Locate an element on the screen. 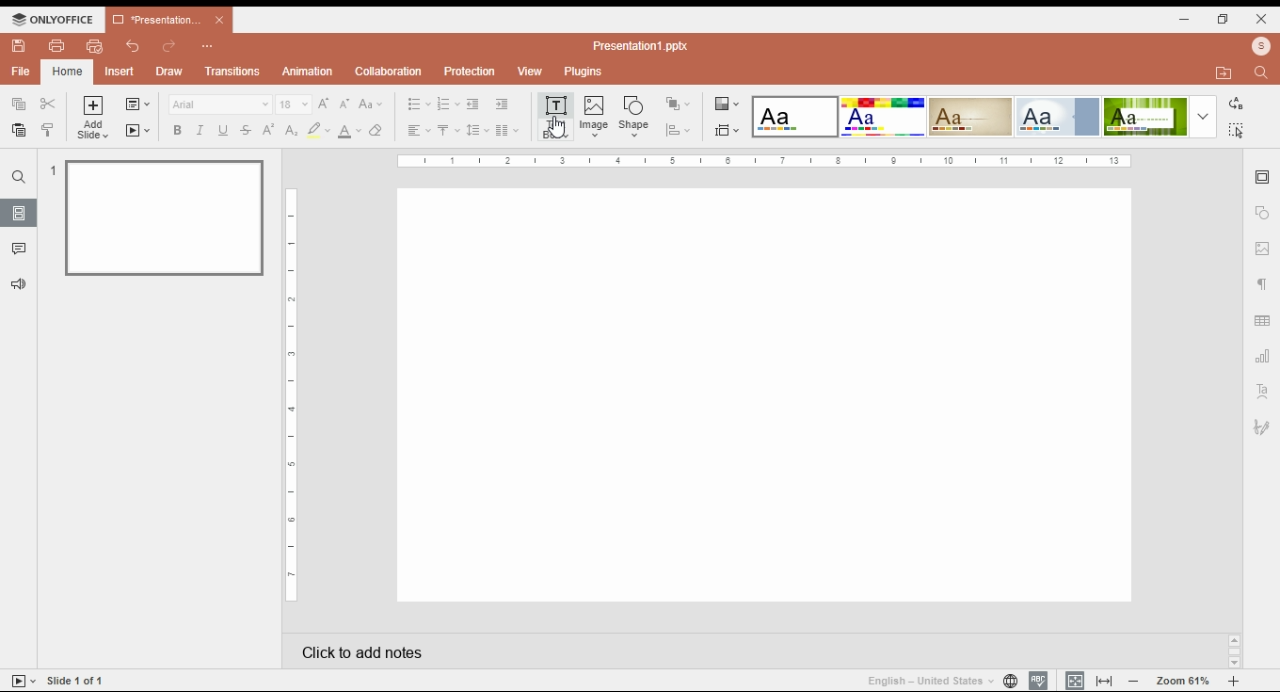 The width and height of the screenshot is (1280, 692). Slide 1 of 1 is located at coordinates (76, 680).